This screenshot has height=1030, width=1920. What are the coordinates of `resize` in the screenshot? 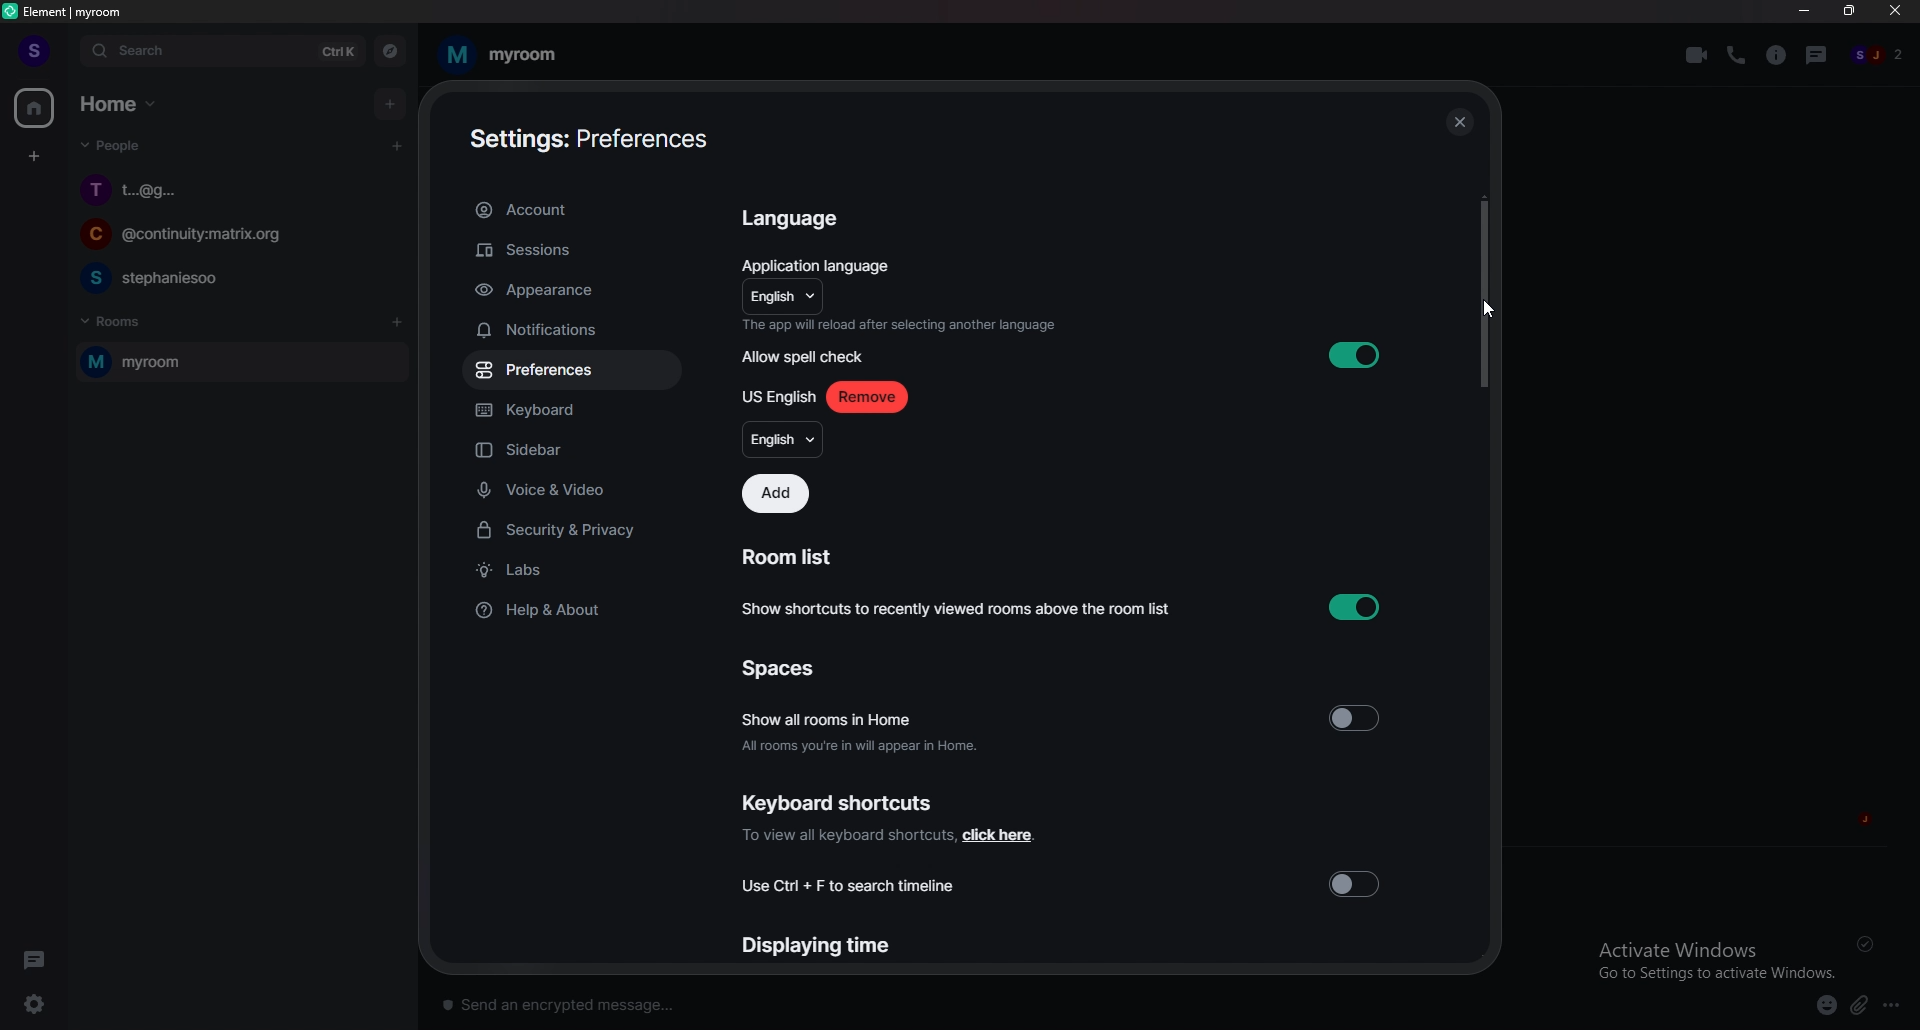 It's located at (1852, 11).